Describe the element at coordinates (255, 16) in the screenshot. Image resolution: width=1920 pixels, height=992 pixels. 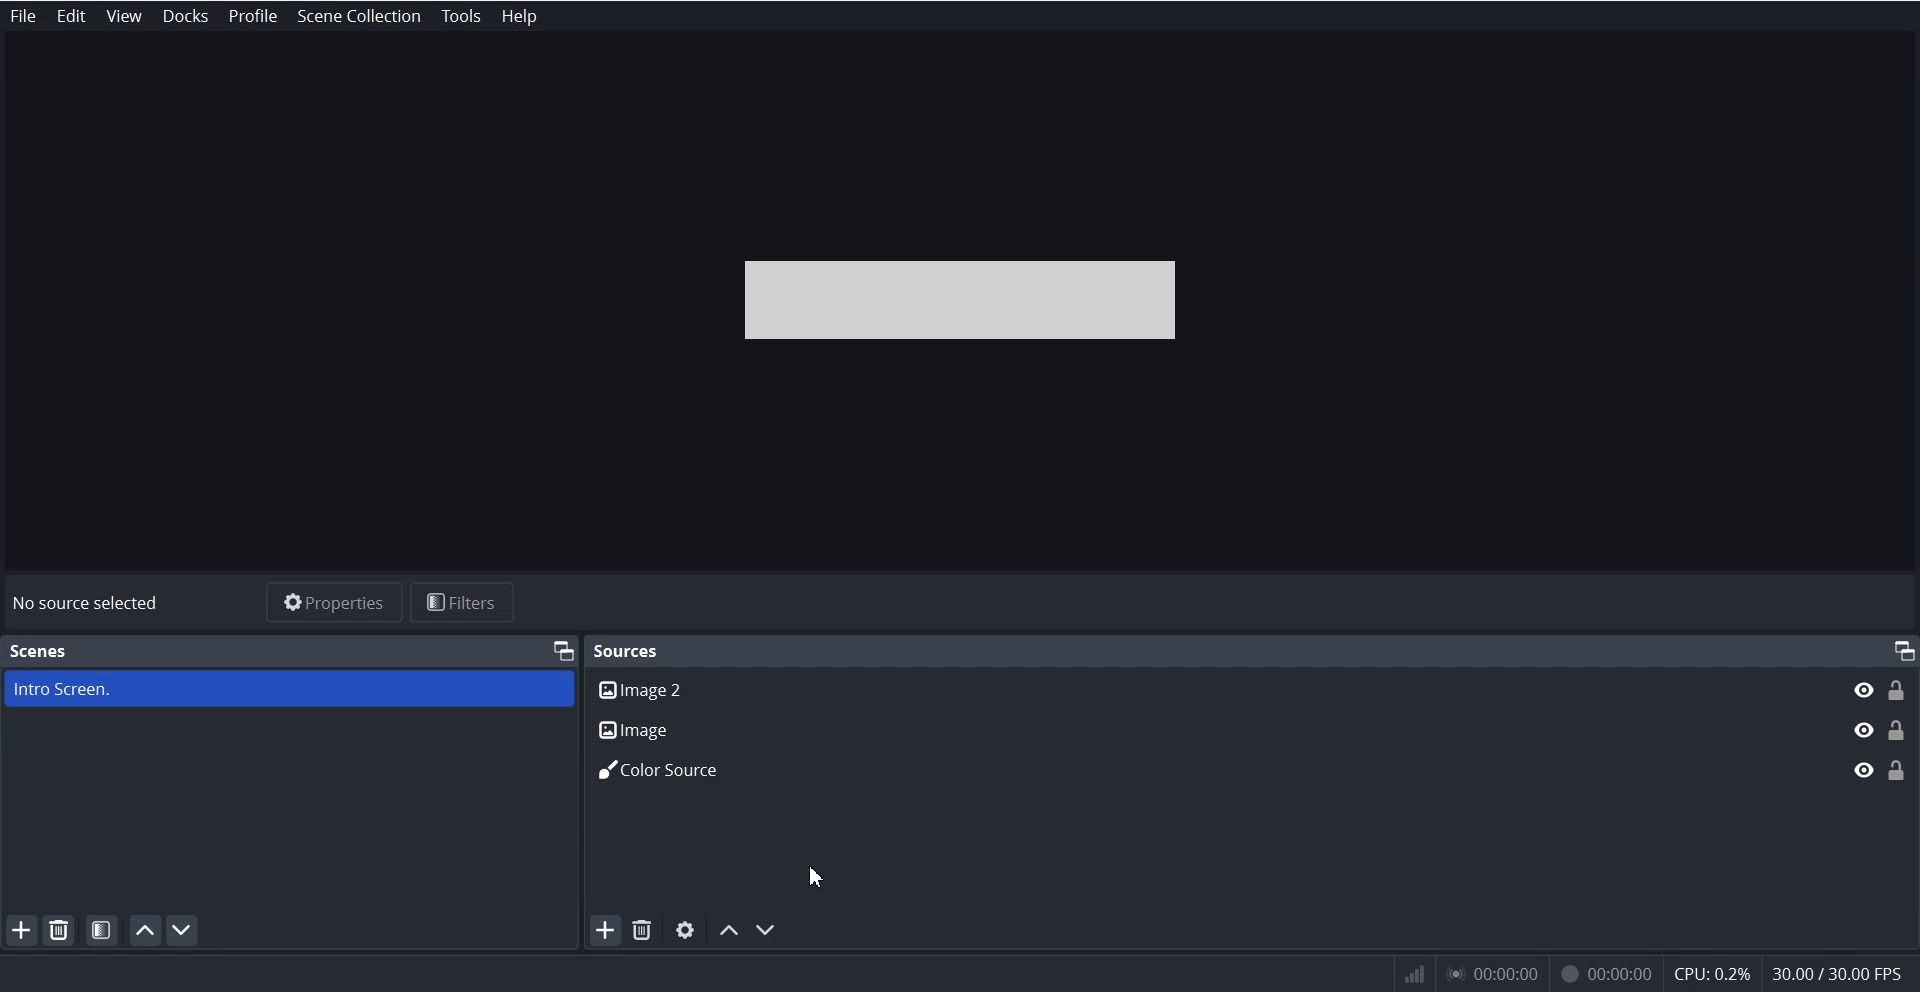
I see `Profile` at that location.